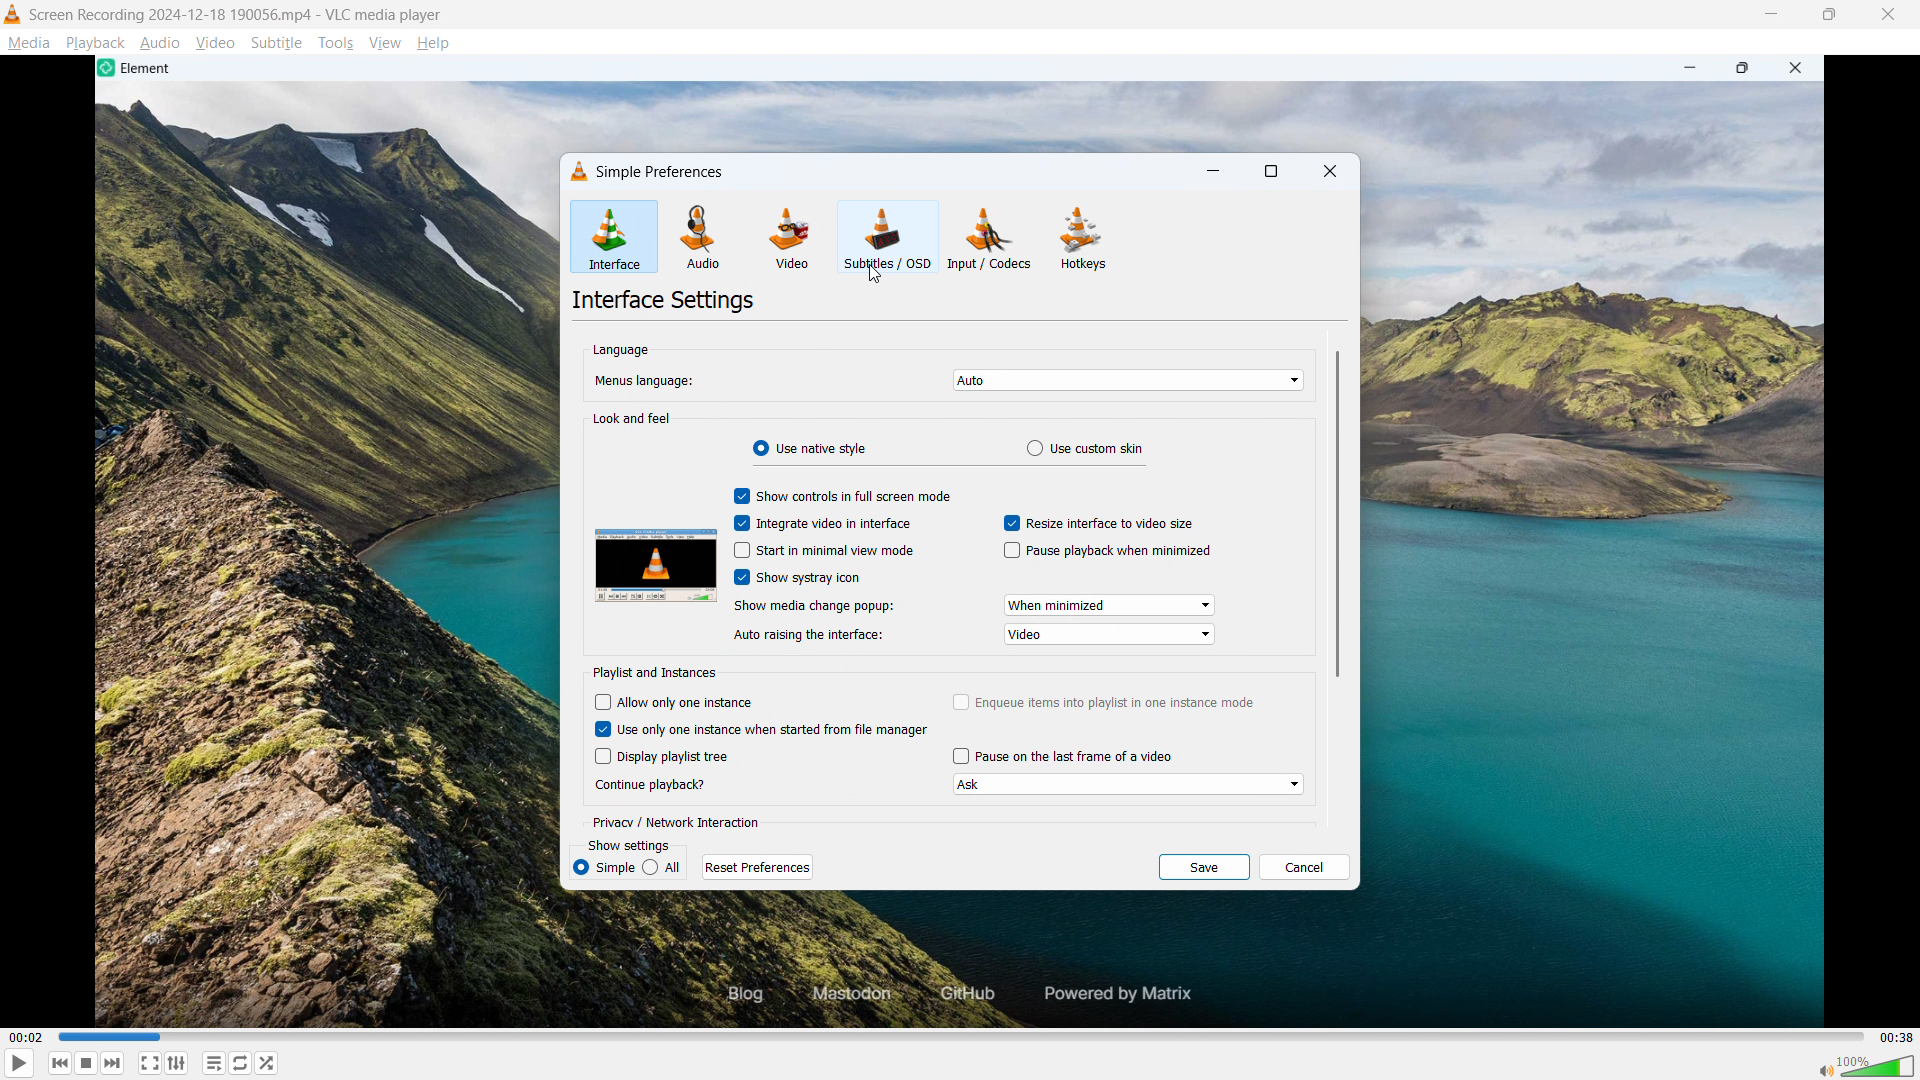 This screenshot has width=1920, height=1080. Describe the element at coordinates (619, 350) in the screenshot. I see `Language ` at that location.